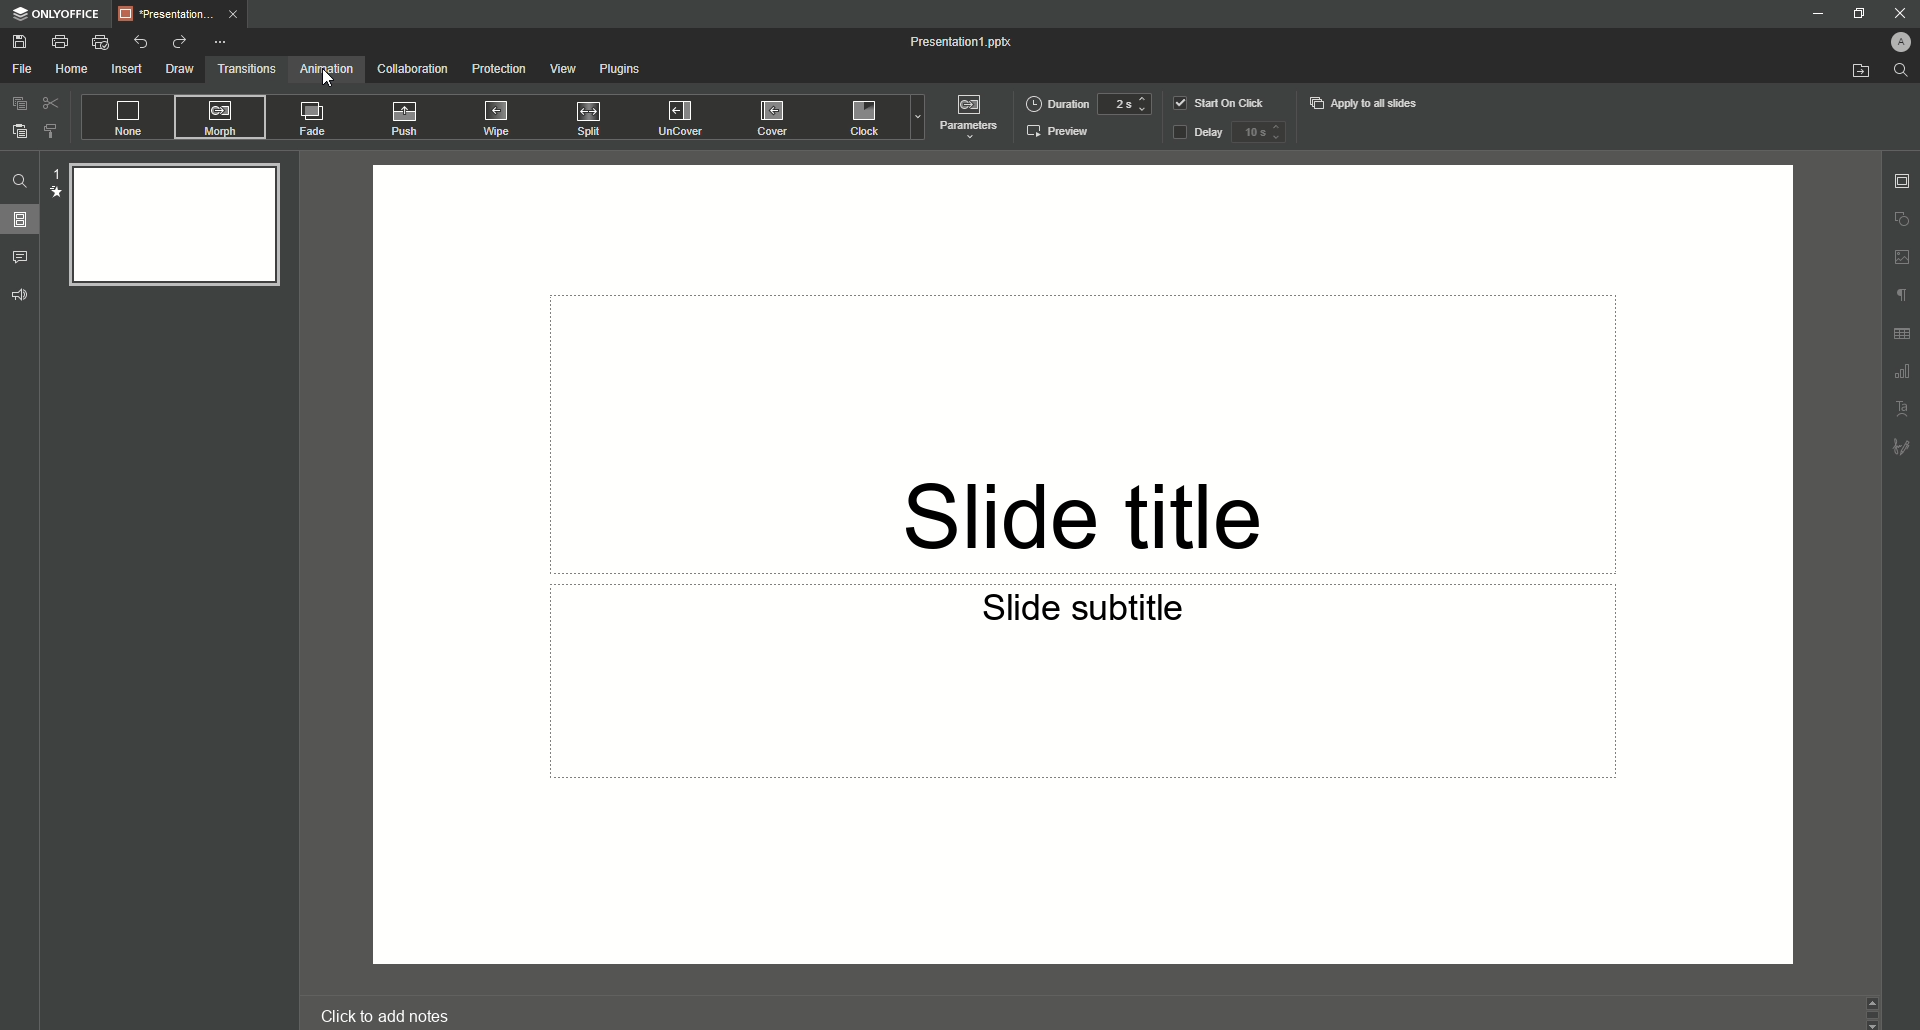 This screenshot has width=1920, height=1030. Describe the element at coordinates (24, 70) in the screenshot. I see `File` at that location.